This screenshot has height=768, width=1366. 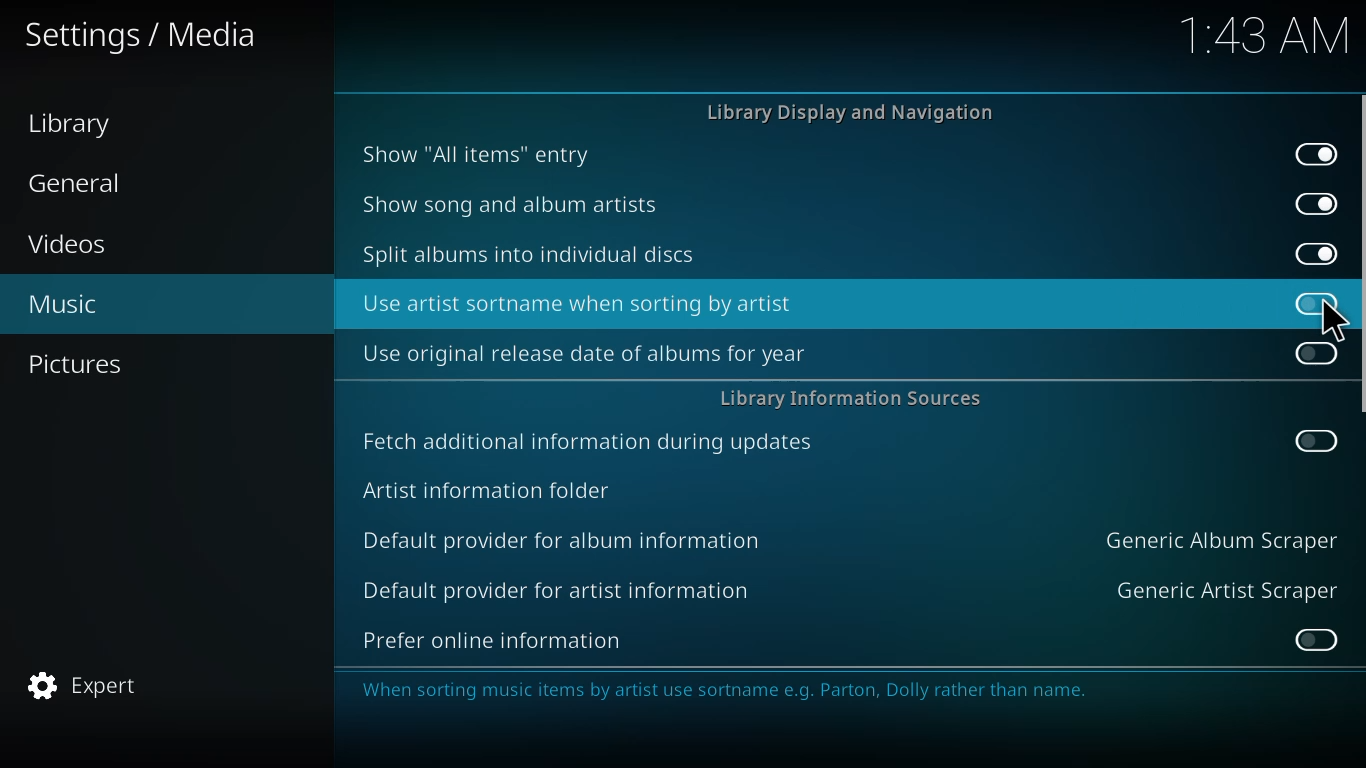 What do you see at coordinates (555, 589) in the screenshot?
I see `default provider for artist` at bounding box center [555, 589].